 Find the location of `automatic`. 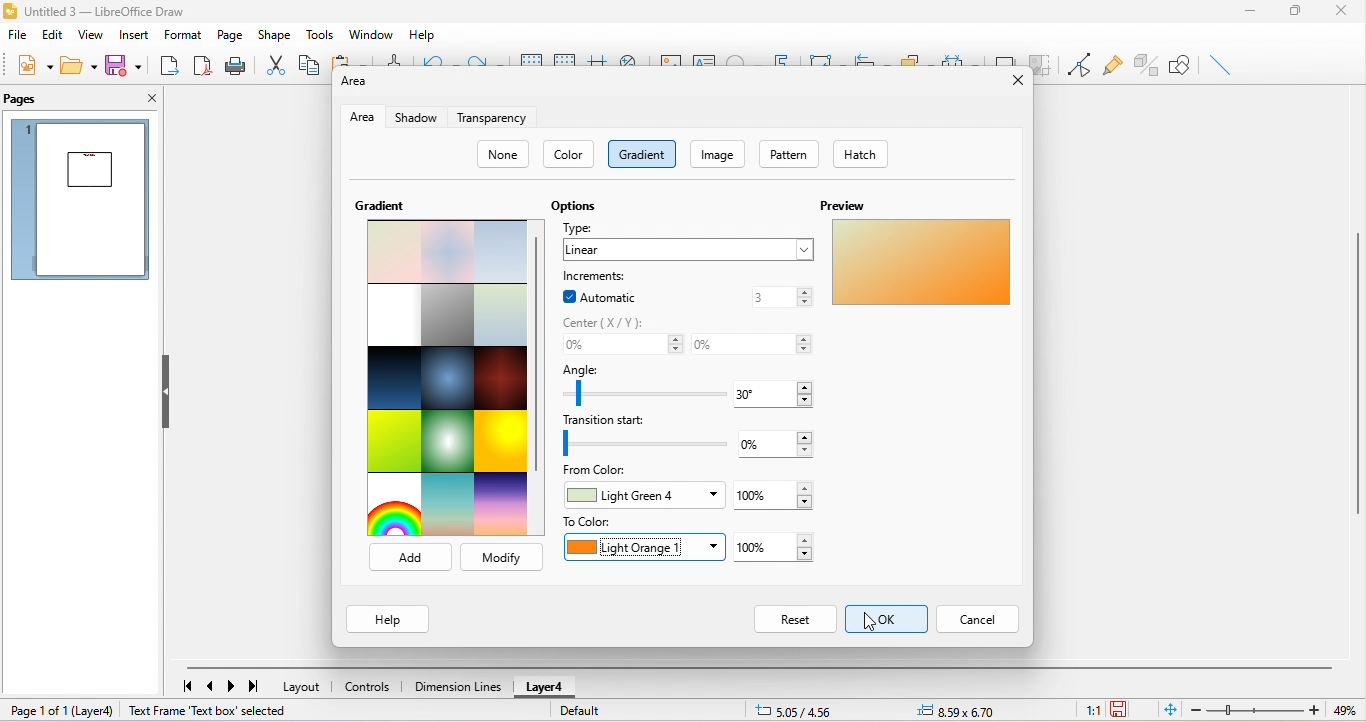

automatic is located at coordinates (613, 296).